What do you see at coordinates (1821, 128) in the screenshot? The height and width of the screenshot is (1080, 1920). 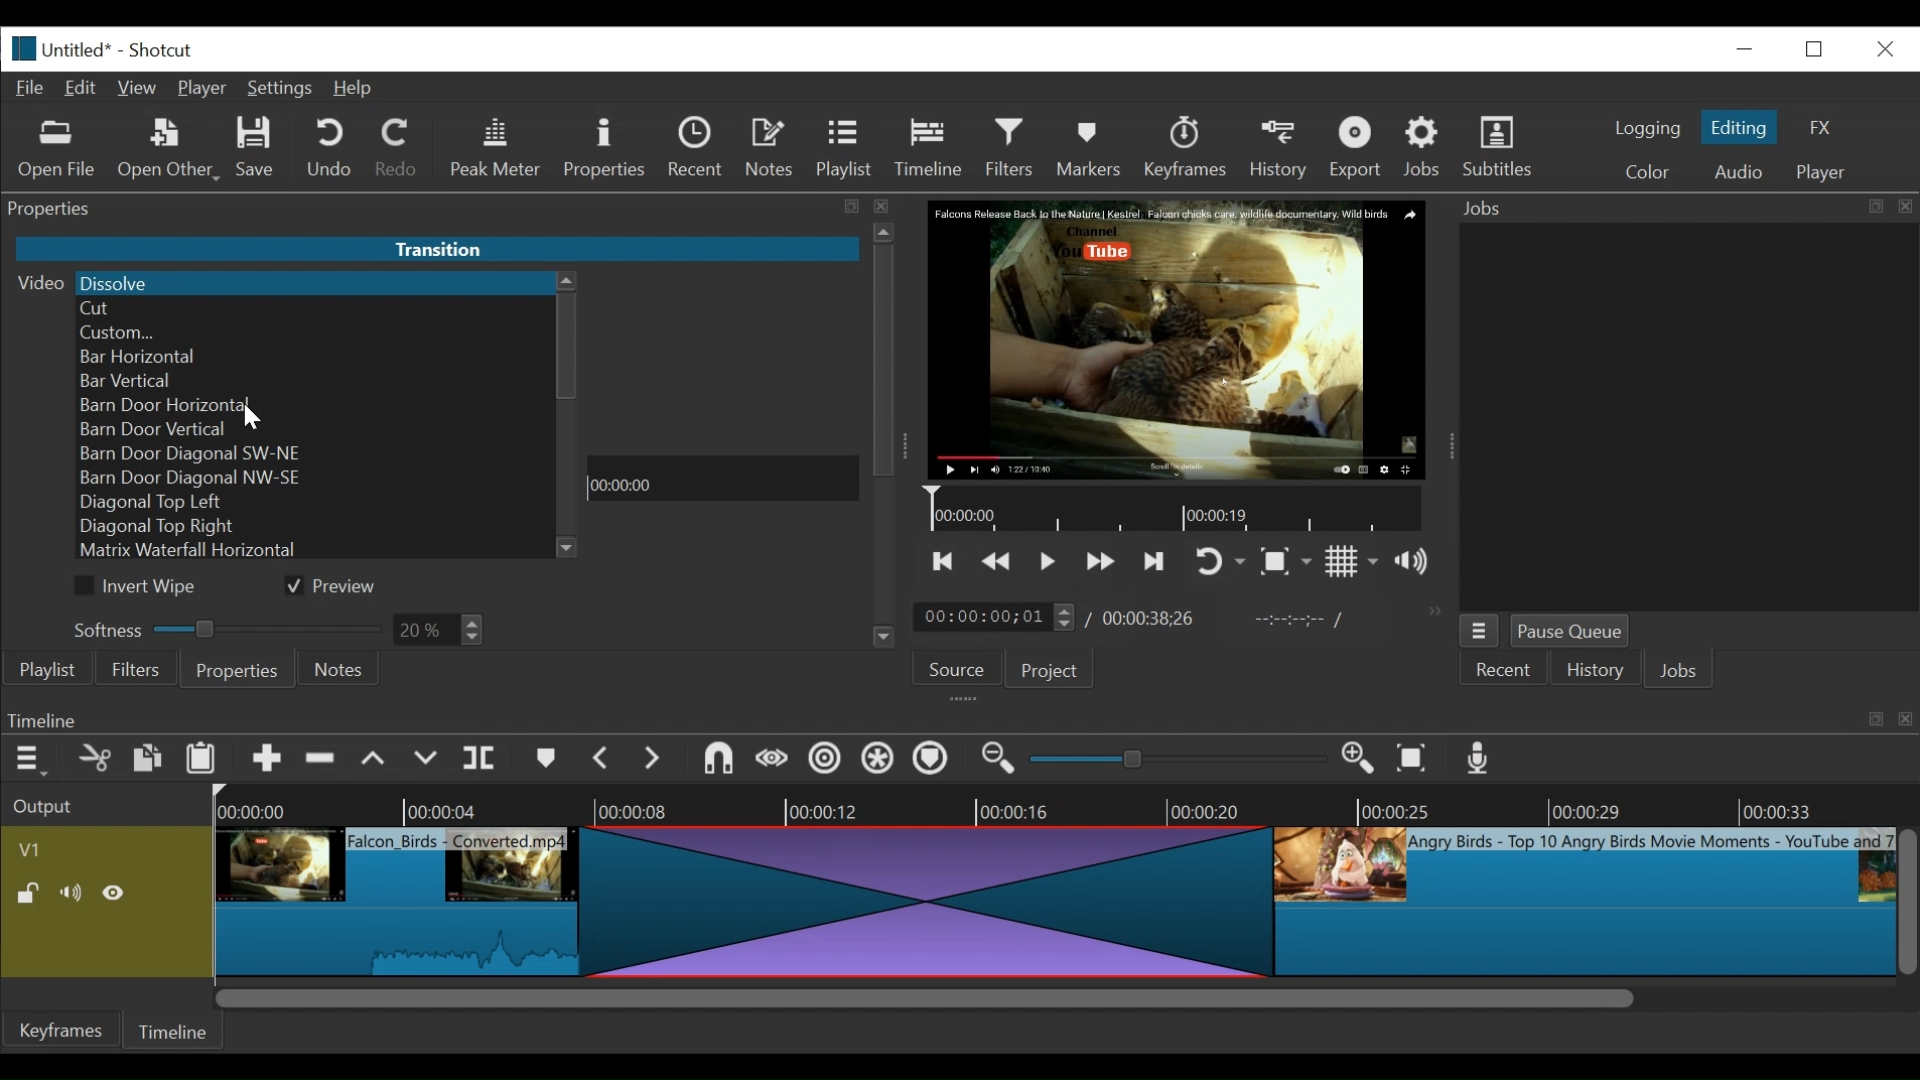 I see `FX` at bounding box center [1821, 128].